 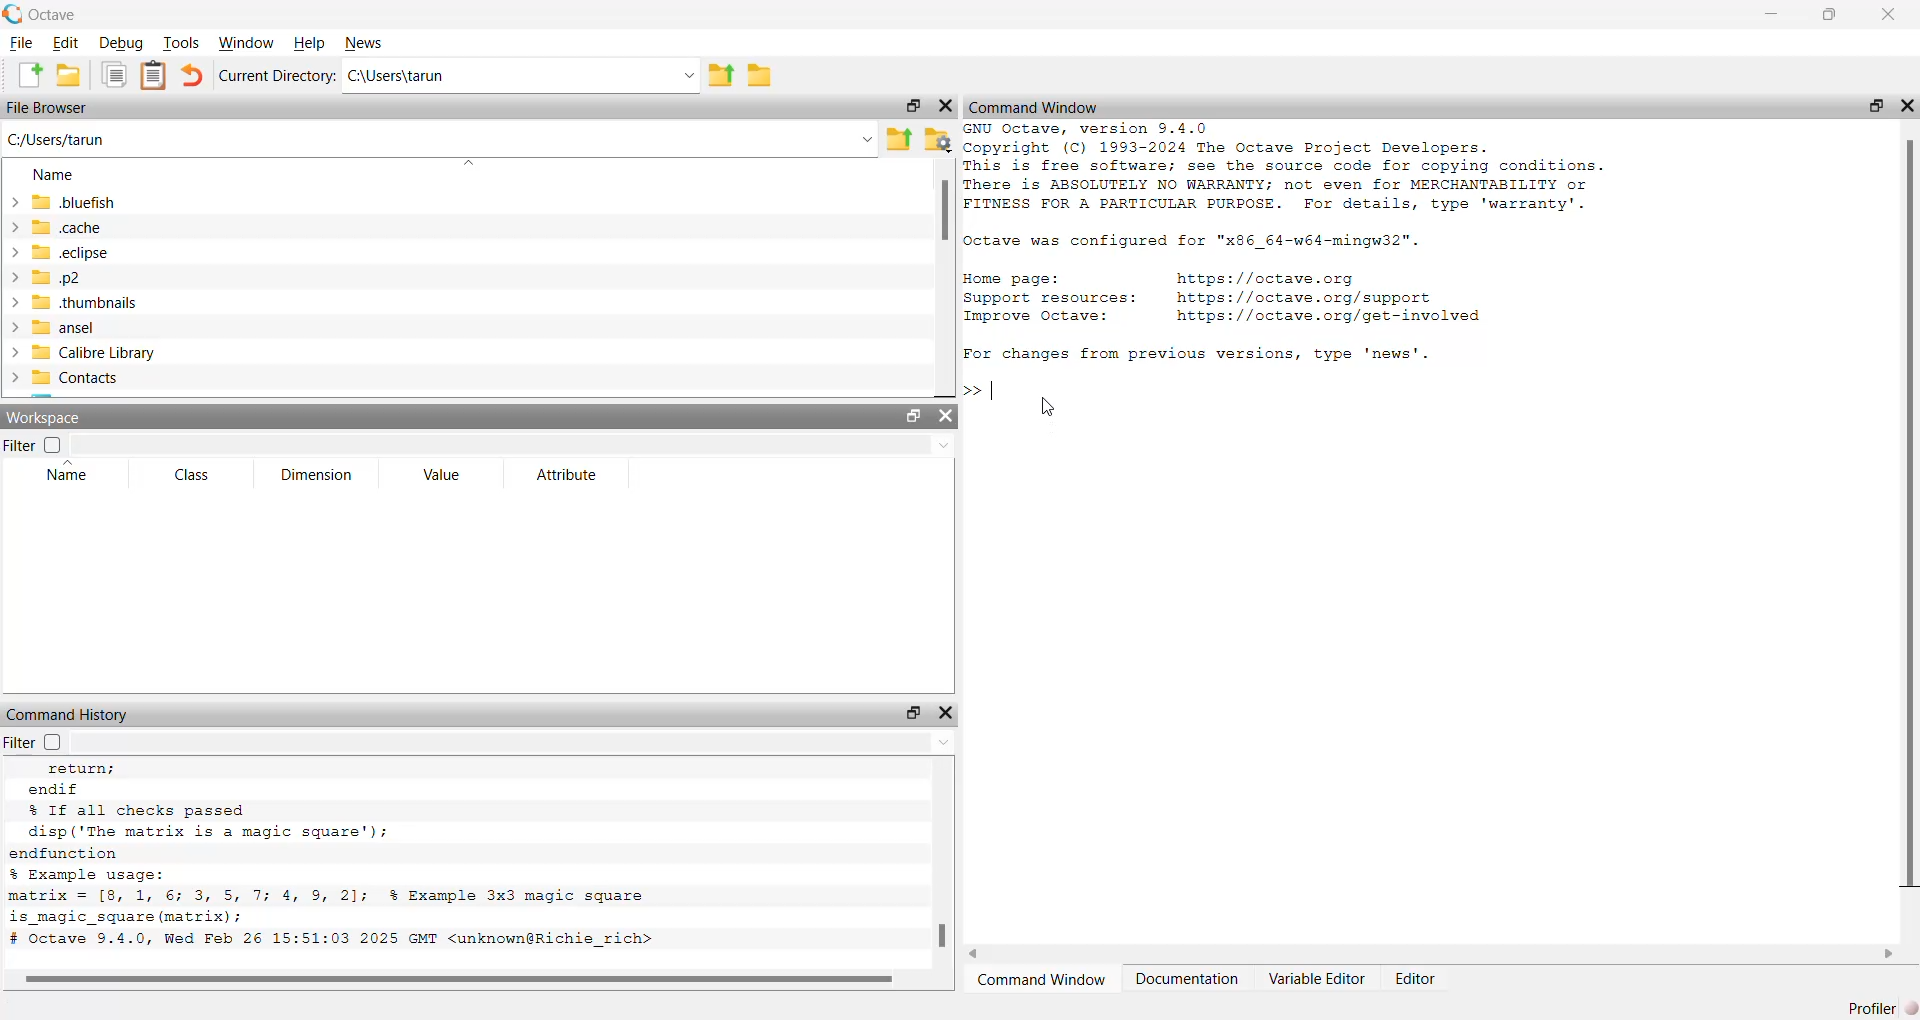 What do you see at coordinates (1910, 517) in the screenshot?
I see `scroll bar` at bounding box center [1910, 517].